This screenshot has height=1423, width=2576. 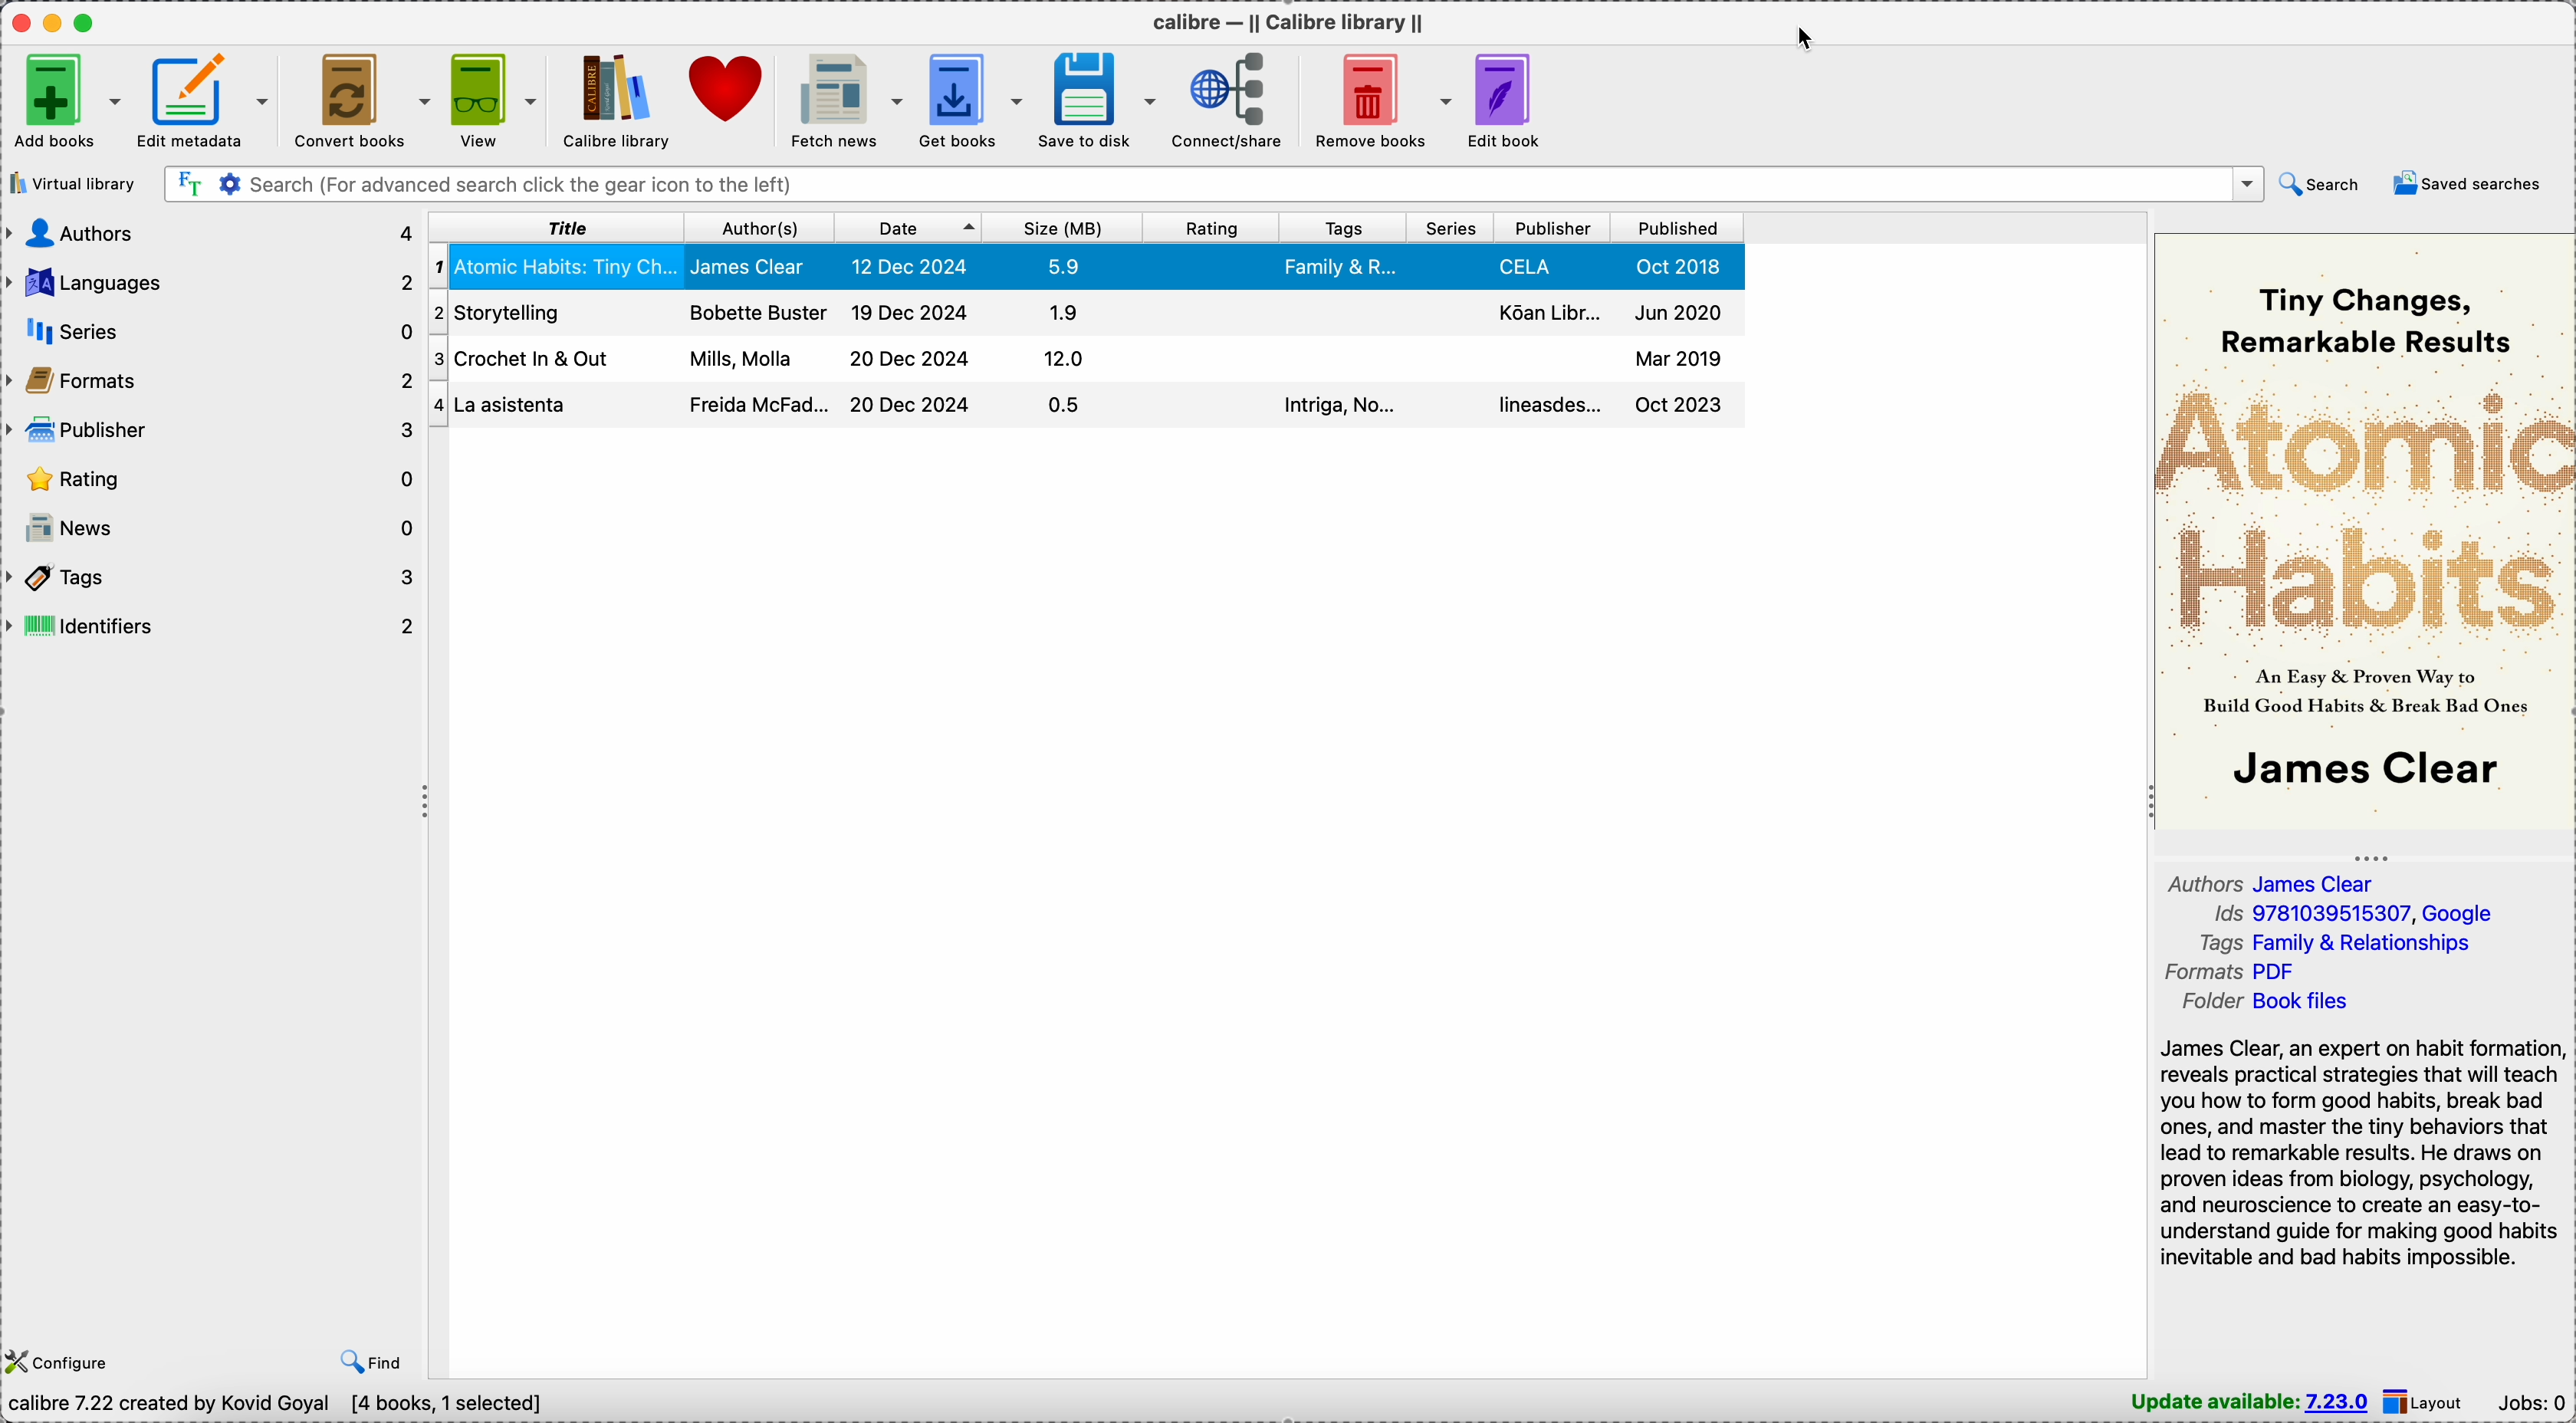 I want to click on fetch news, so click(x=847, y=101).